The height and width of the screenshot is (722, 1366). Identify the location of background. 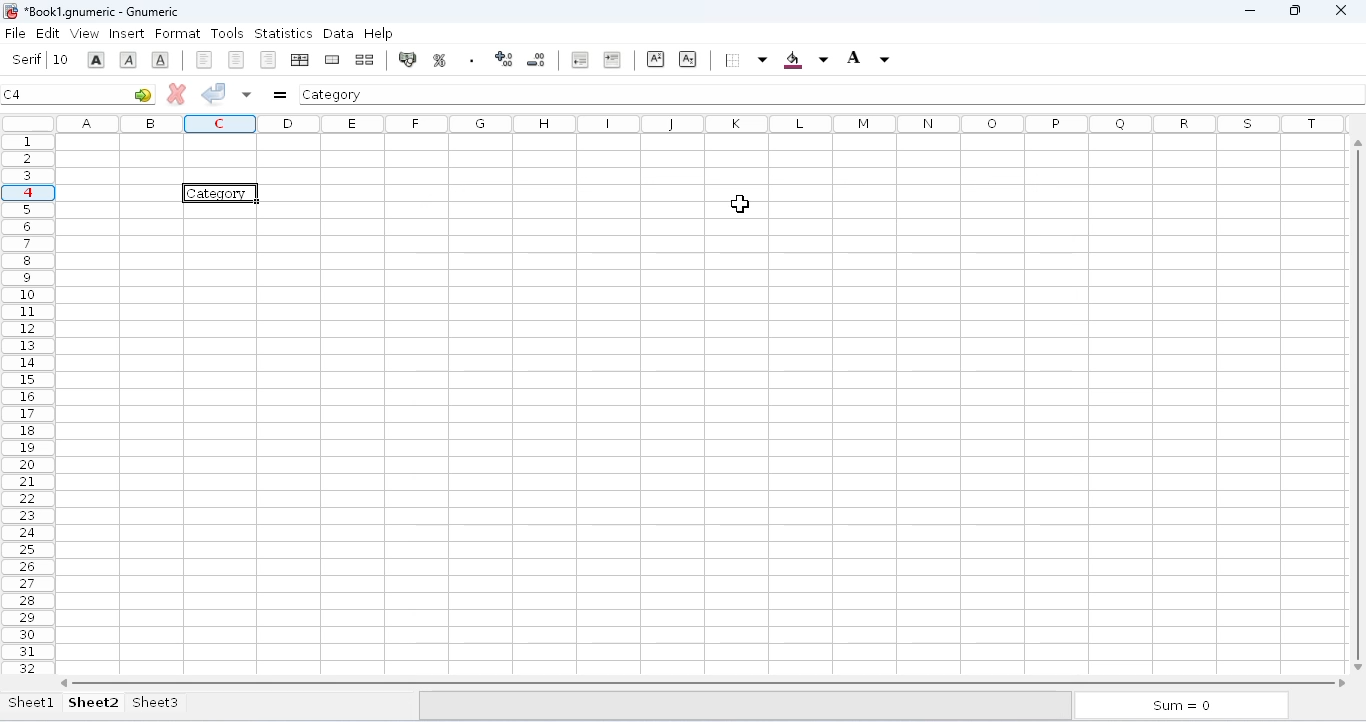
(846, 60).